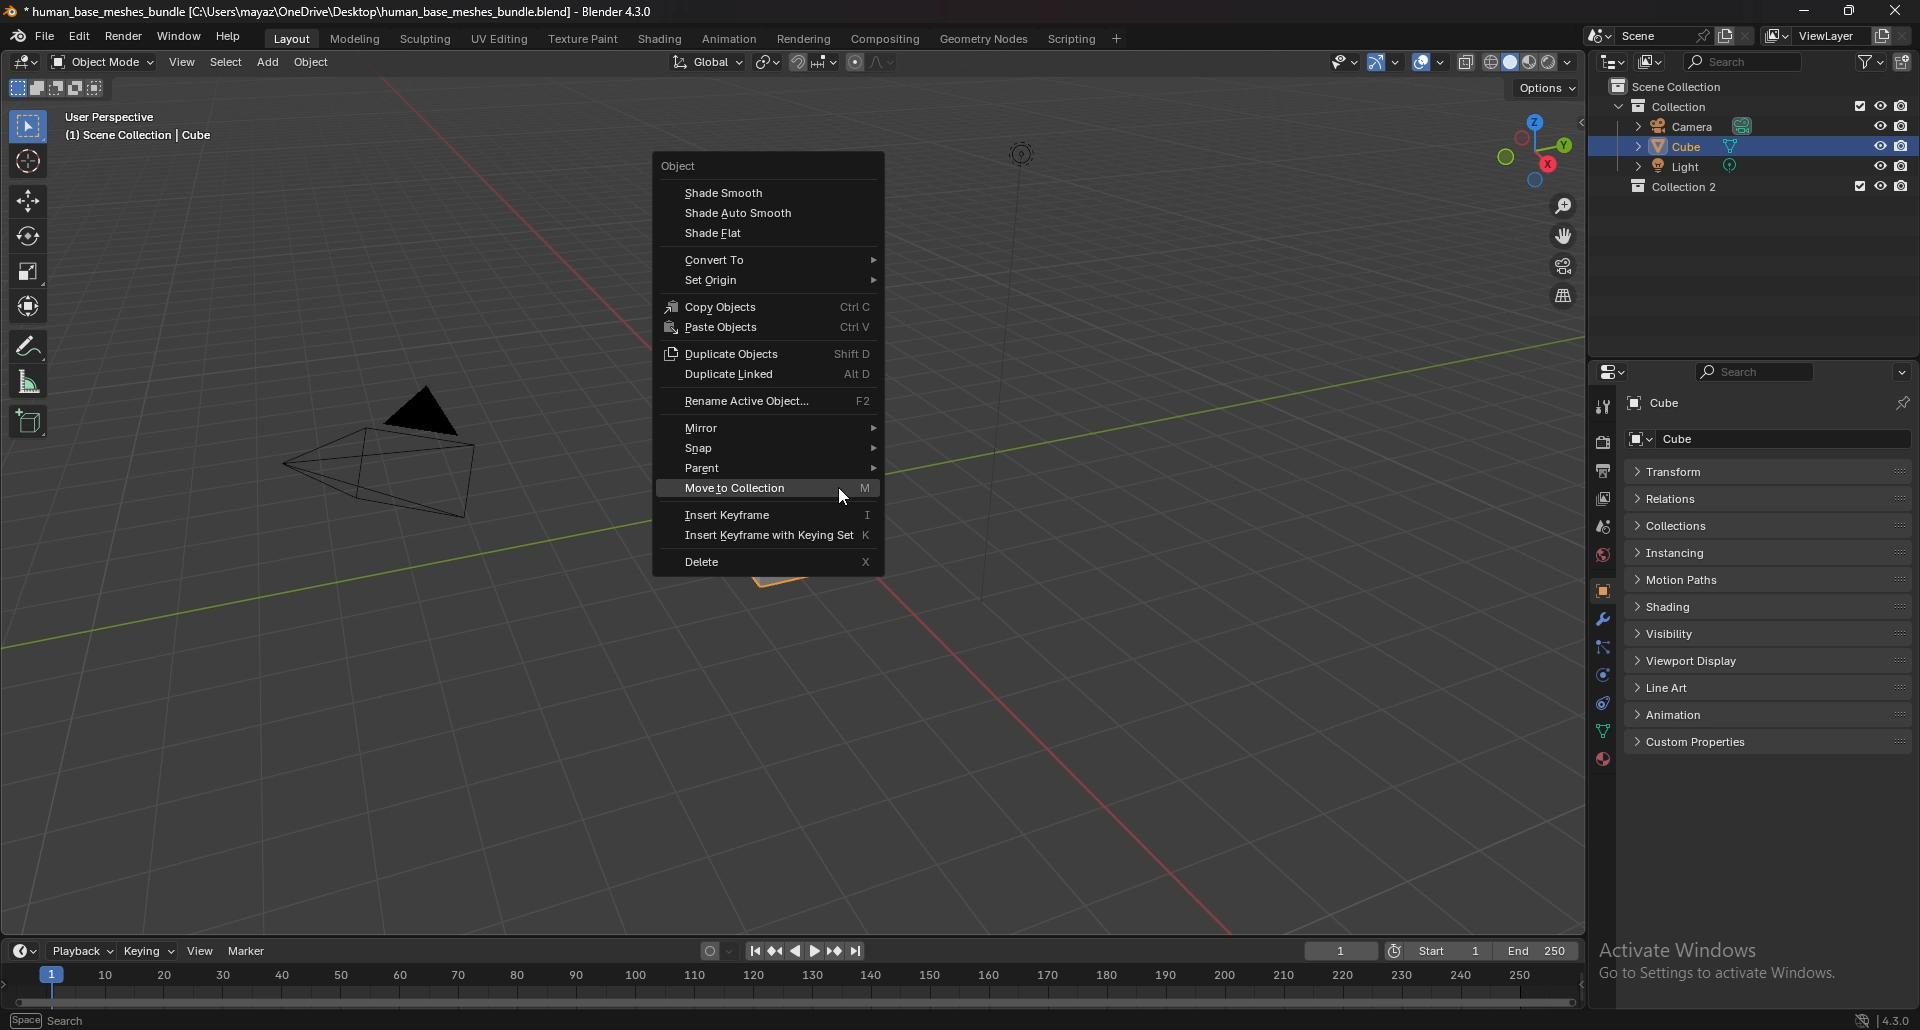 This screenshot has height=1030, width=1920. What do you see at coordinates (729, 38) in the screenshot?
I see `anination` at bounding box center [729, 38].